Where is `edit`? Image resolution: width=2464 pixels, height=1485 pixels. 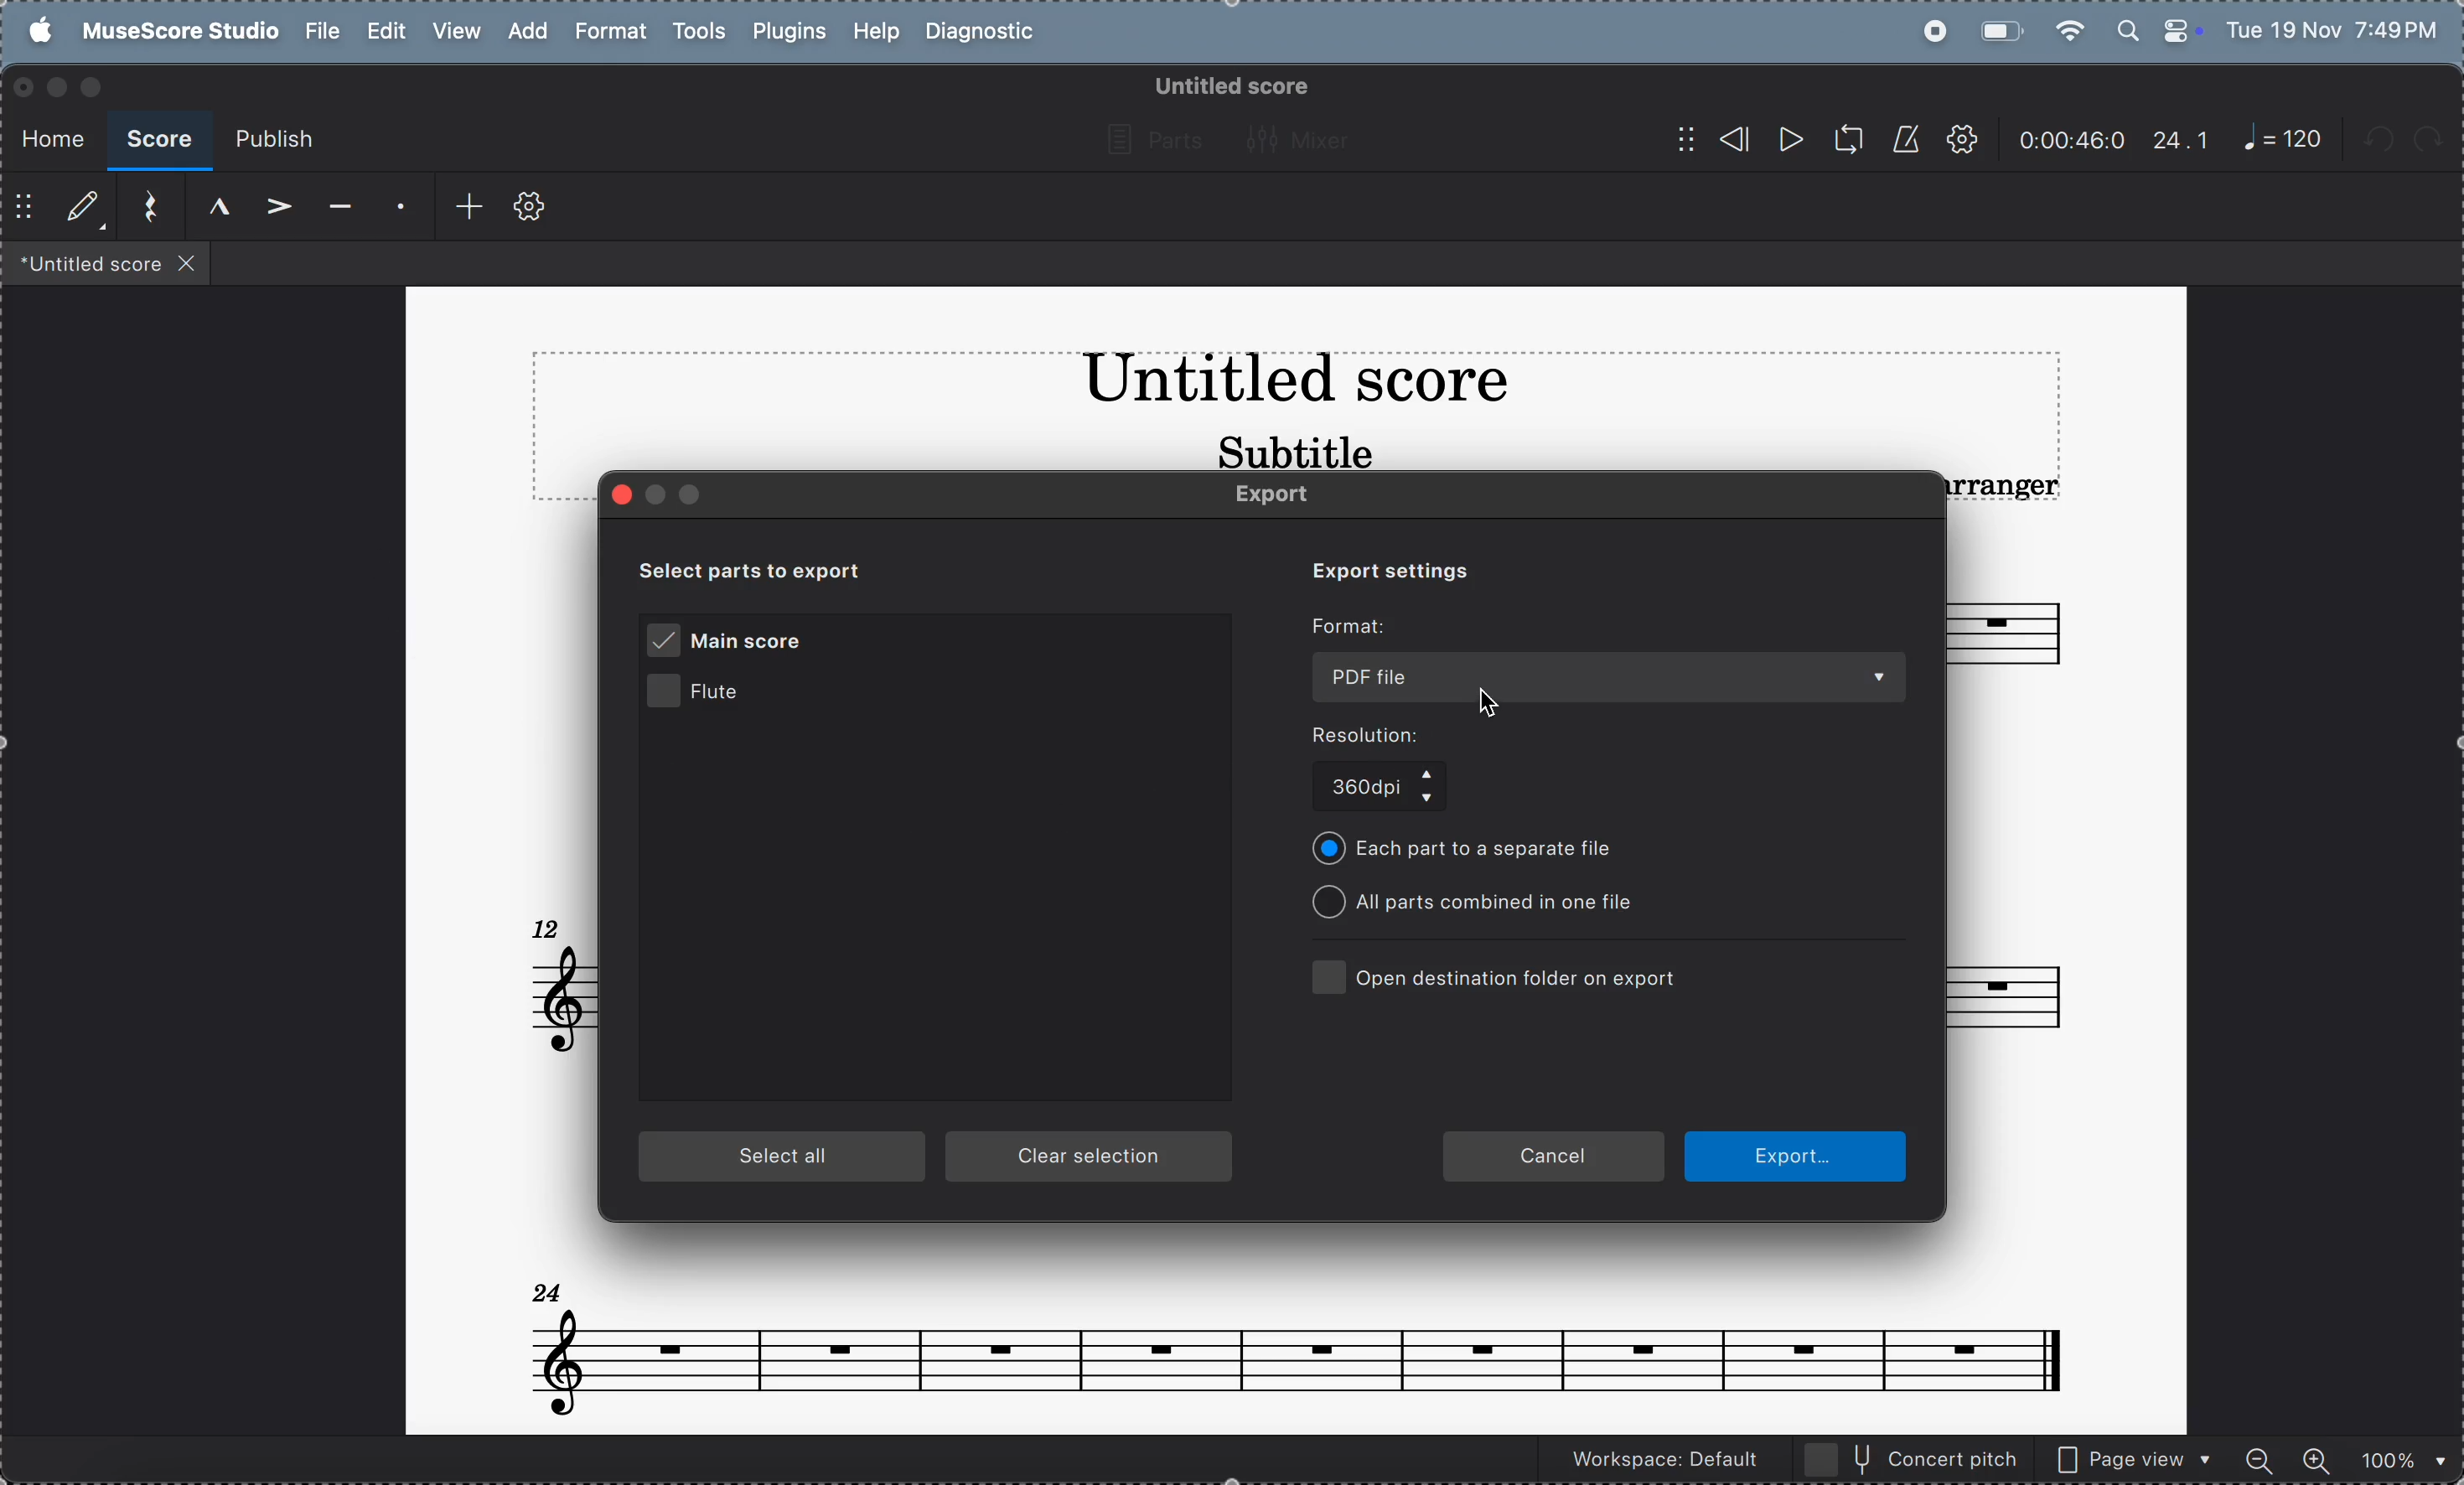 edit is located at coordinates (387, 32).